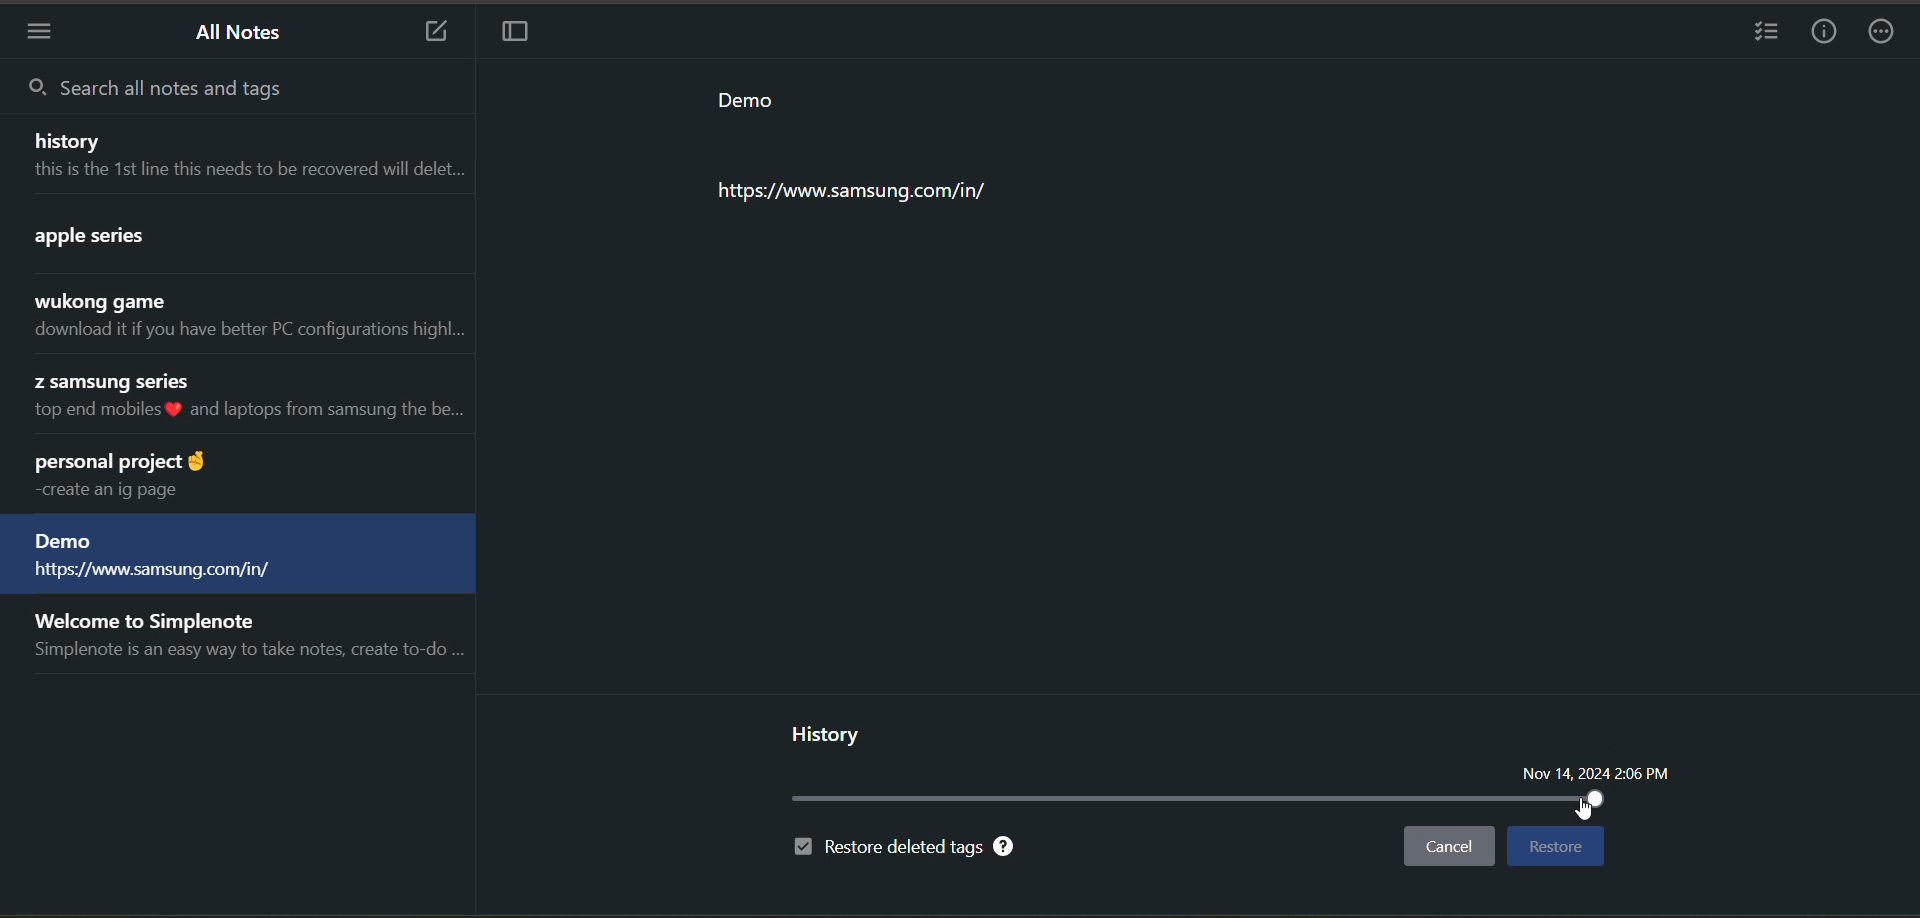  Describe the element at coordinates (232, 476) in the screenshot. I see `note title and preview` at that location.